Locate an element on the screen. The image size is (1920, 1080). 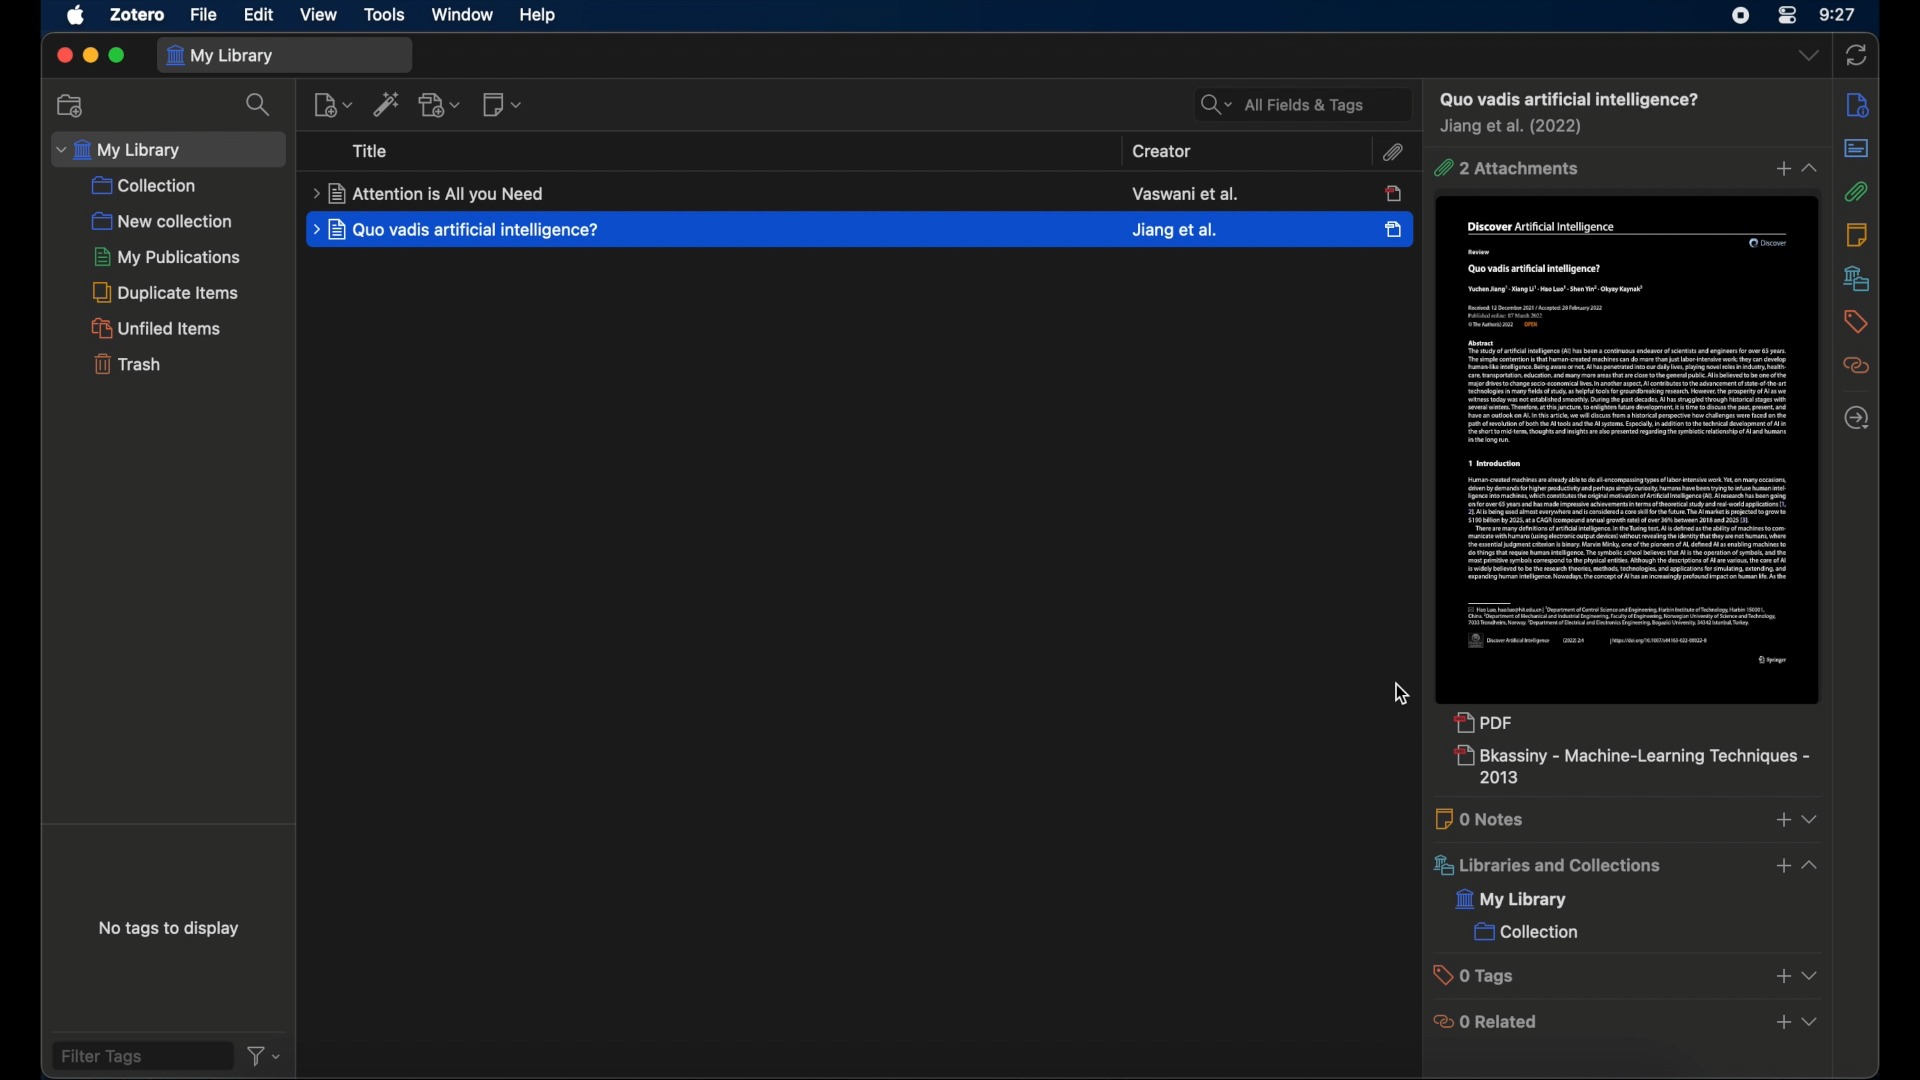
new attachment added is located at coordinates (1638, 766).